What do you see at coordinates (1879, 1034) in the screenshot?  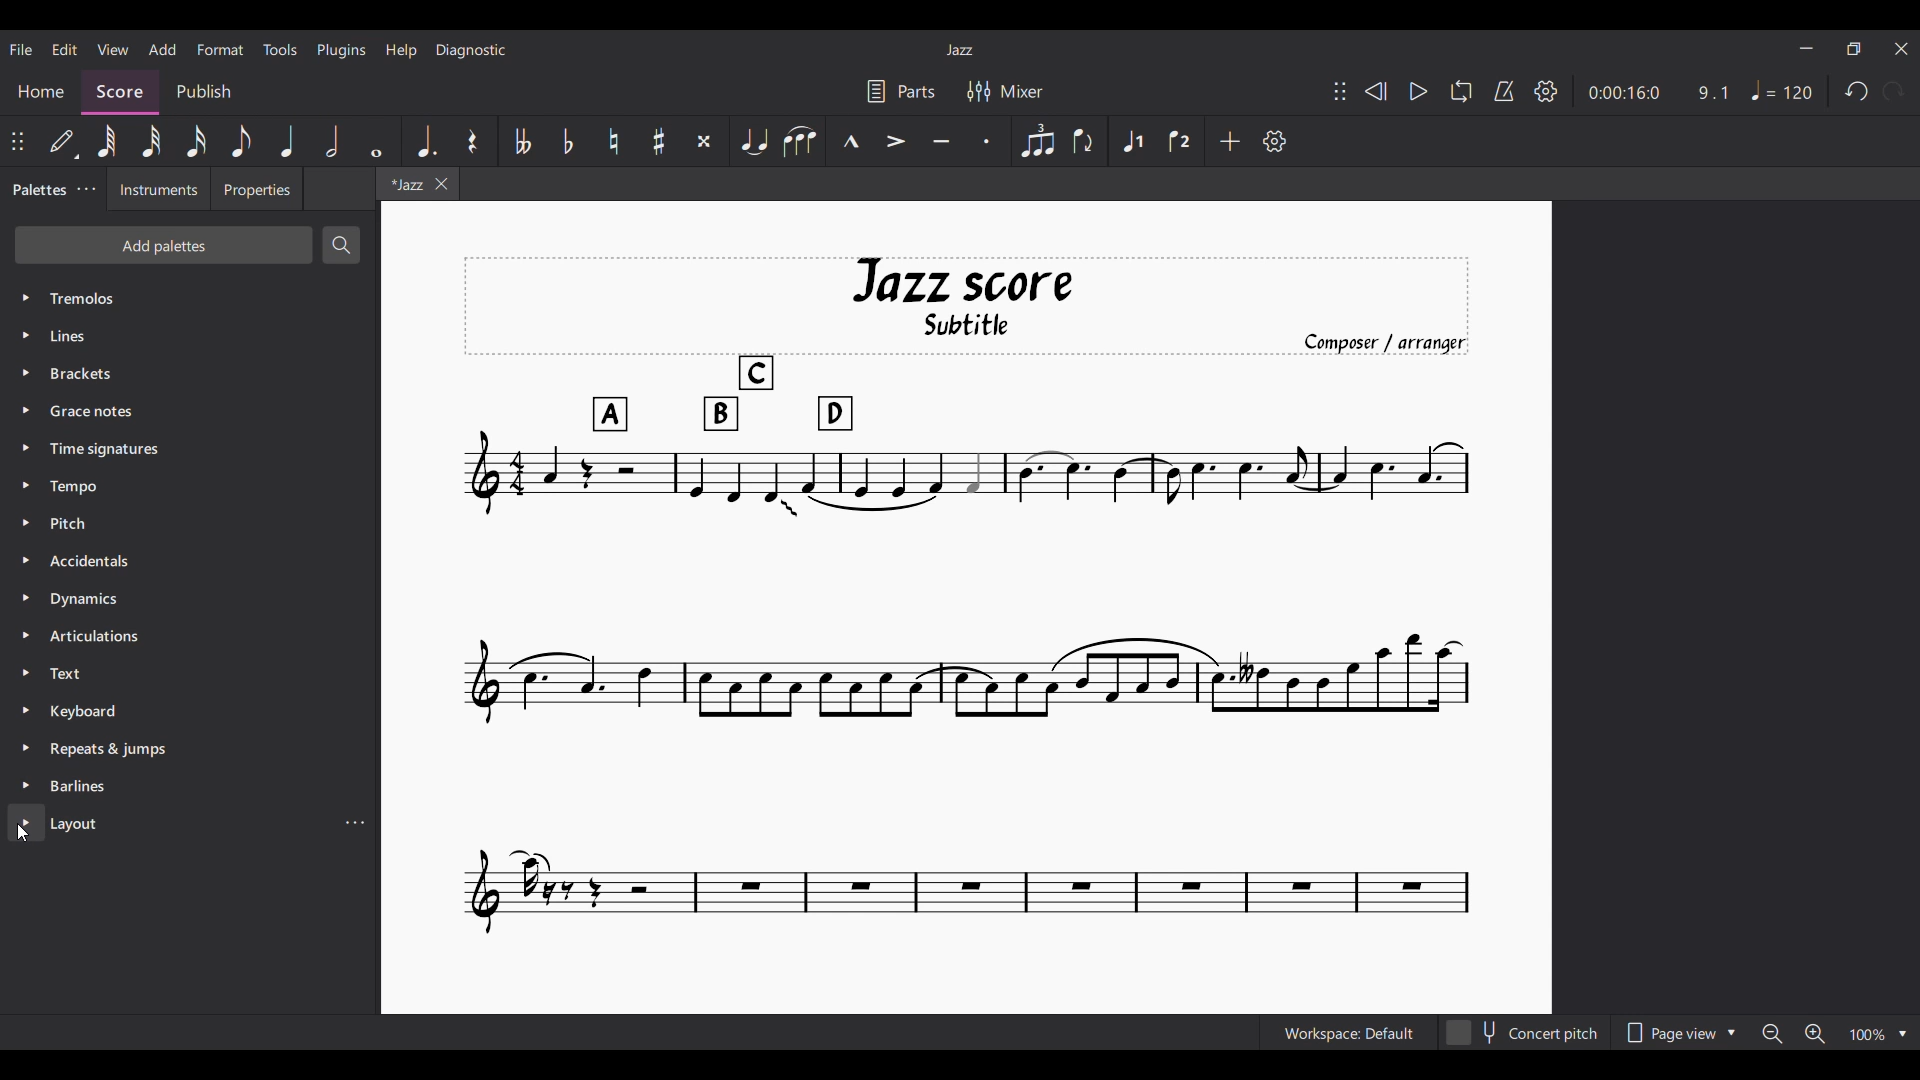 I see `Zoom options` at bounding box center [1879, 1034].